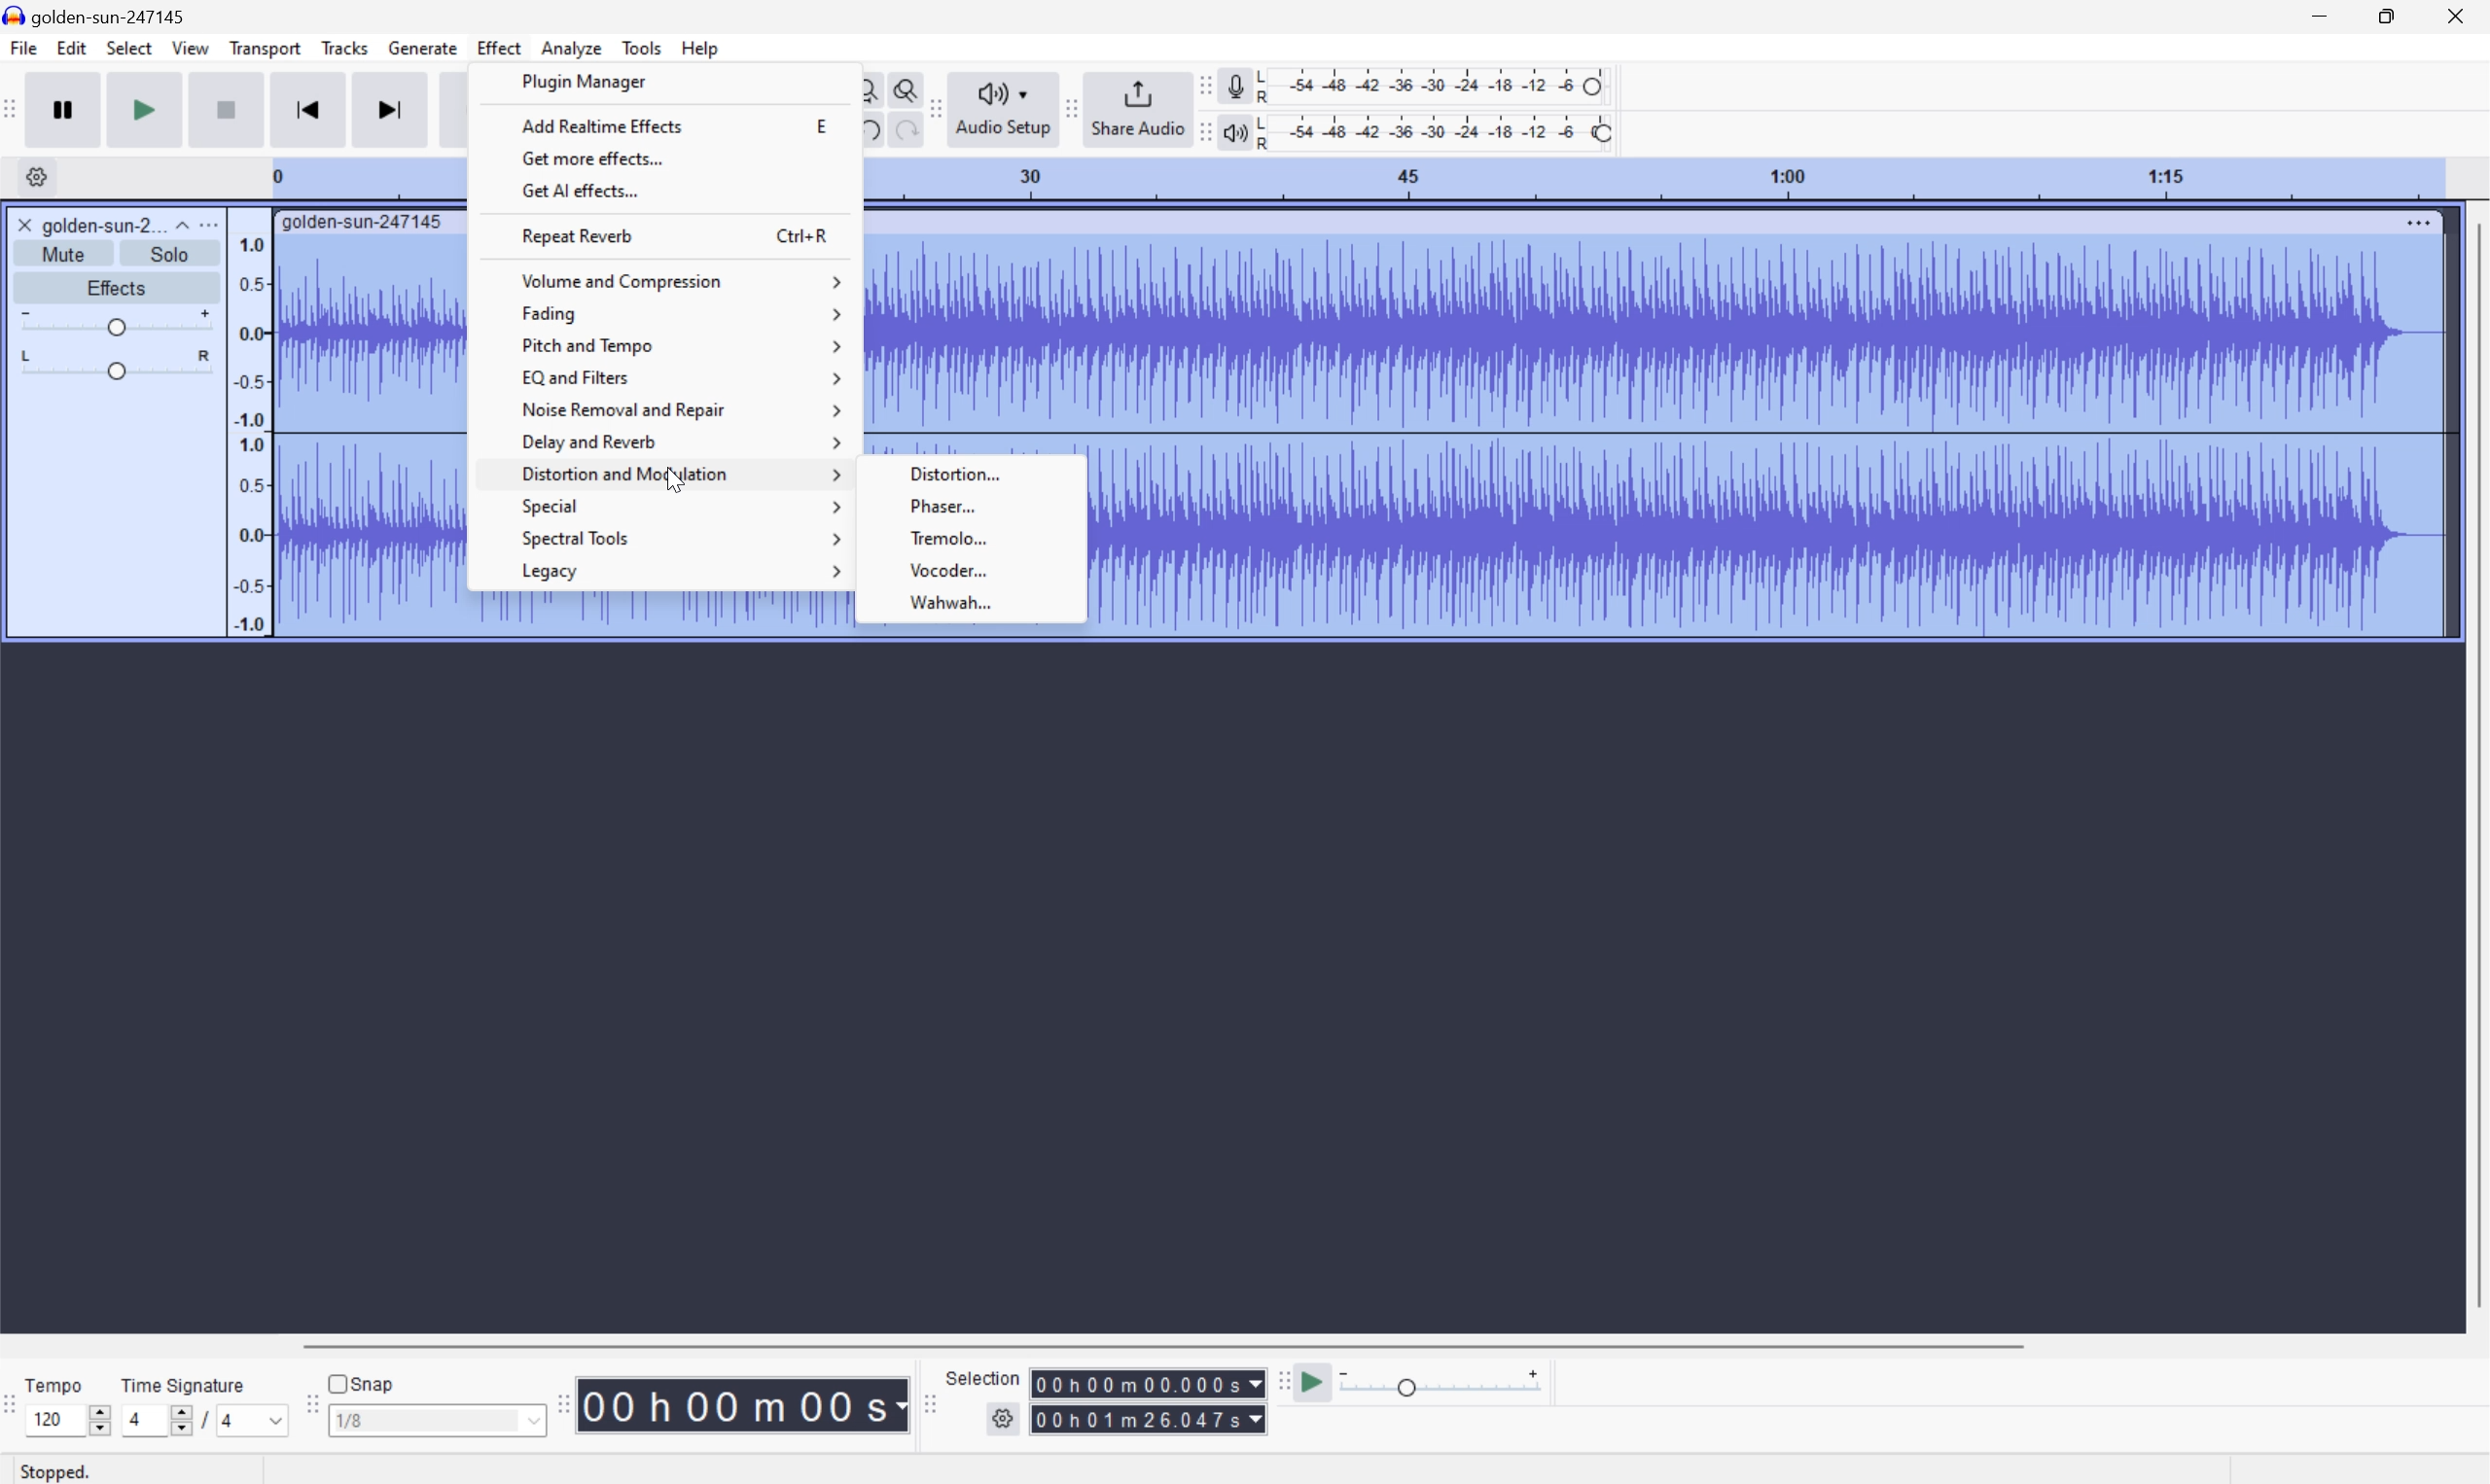 Image resolution: width=2490 pixels, height=1484 pixels. Describe the element at coordinates (249, 434) in the screenshot. I see `Frequencies` at that location.